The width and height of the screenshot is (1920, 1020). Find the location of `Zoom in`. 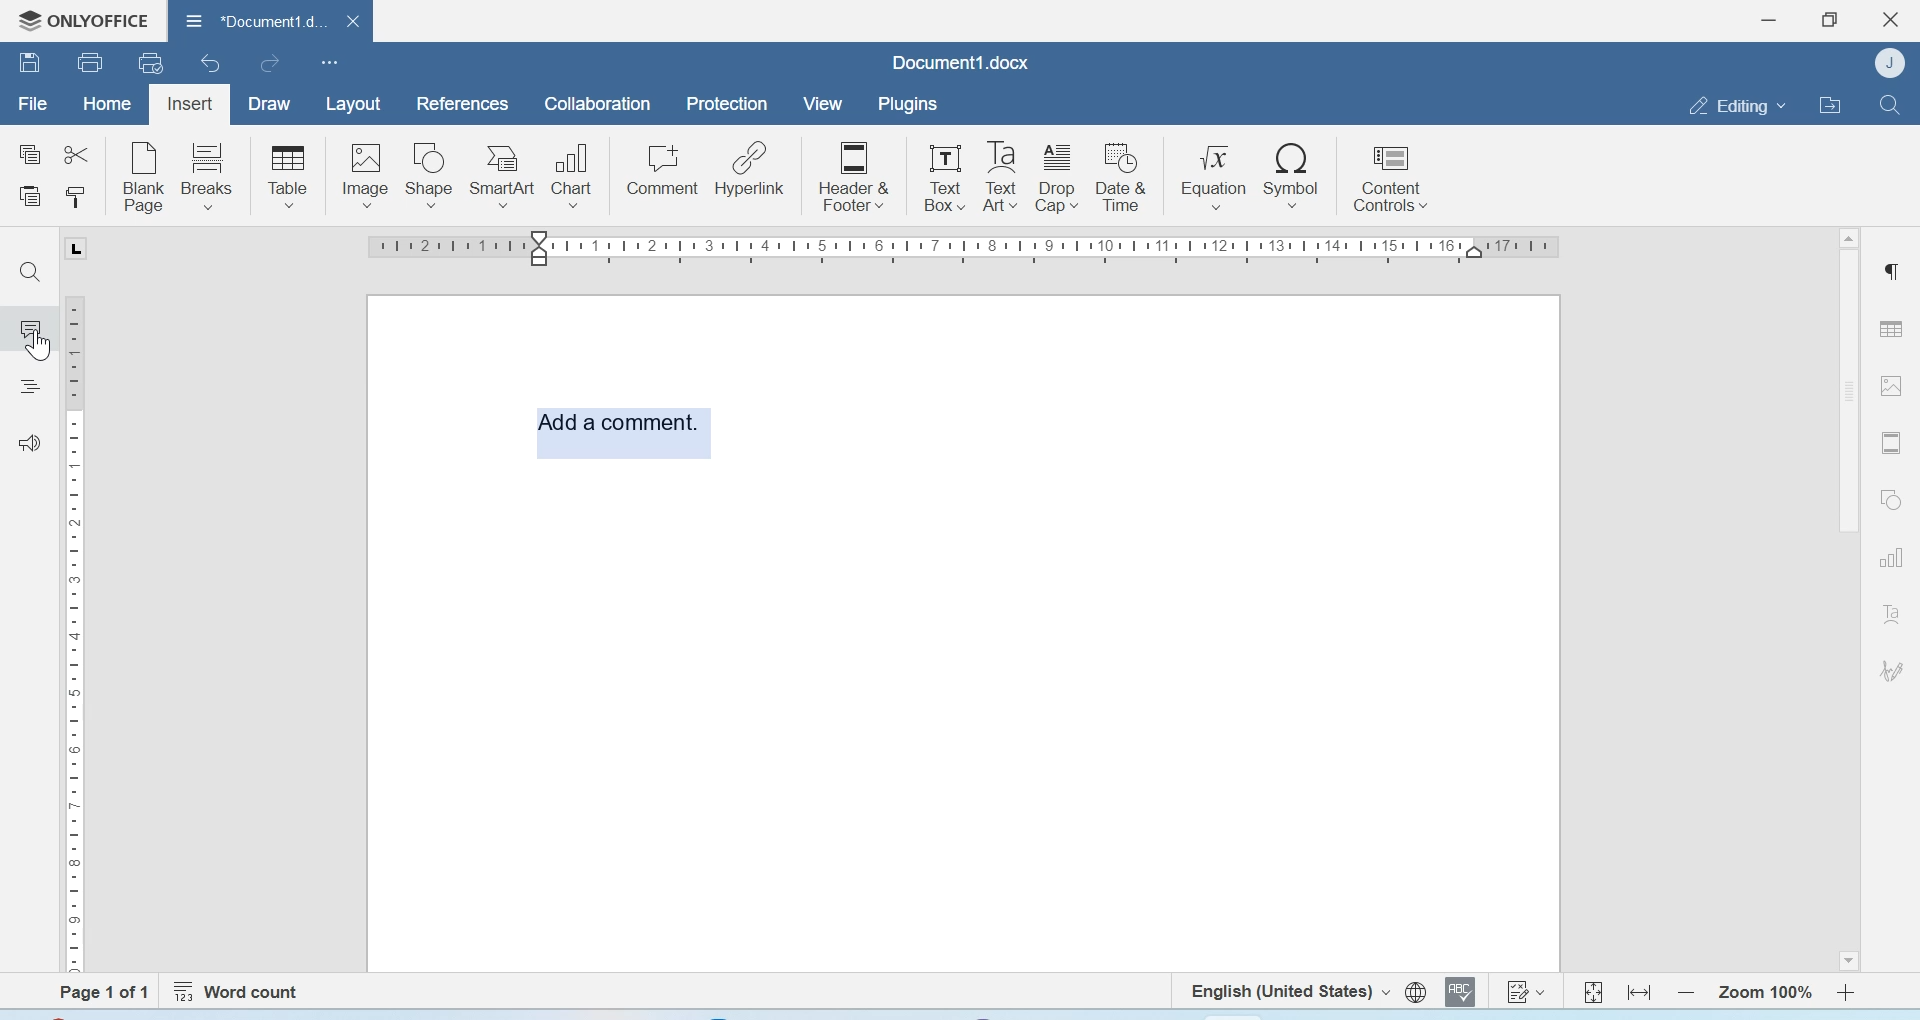

Zoom in is located at coordinates (1847, 992).